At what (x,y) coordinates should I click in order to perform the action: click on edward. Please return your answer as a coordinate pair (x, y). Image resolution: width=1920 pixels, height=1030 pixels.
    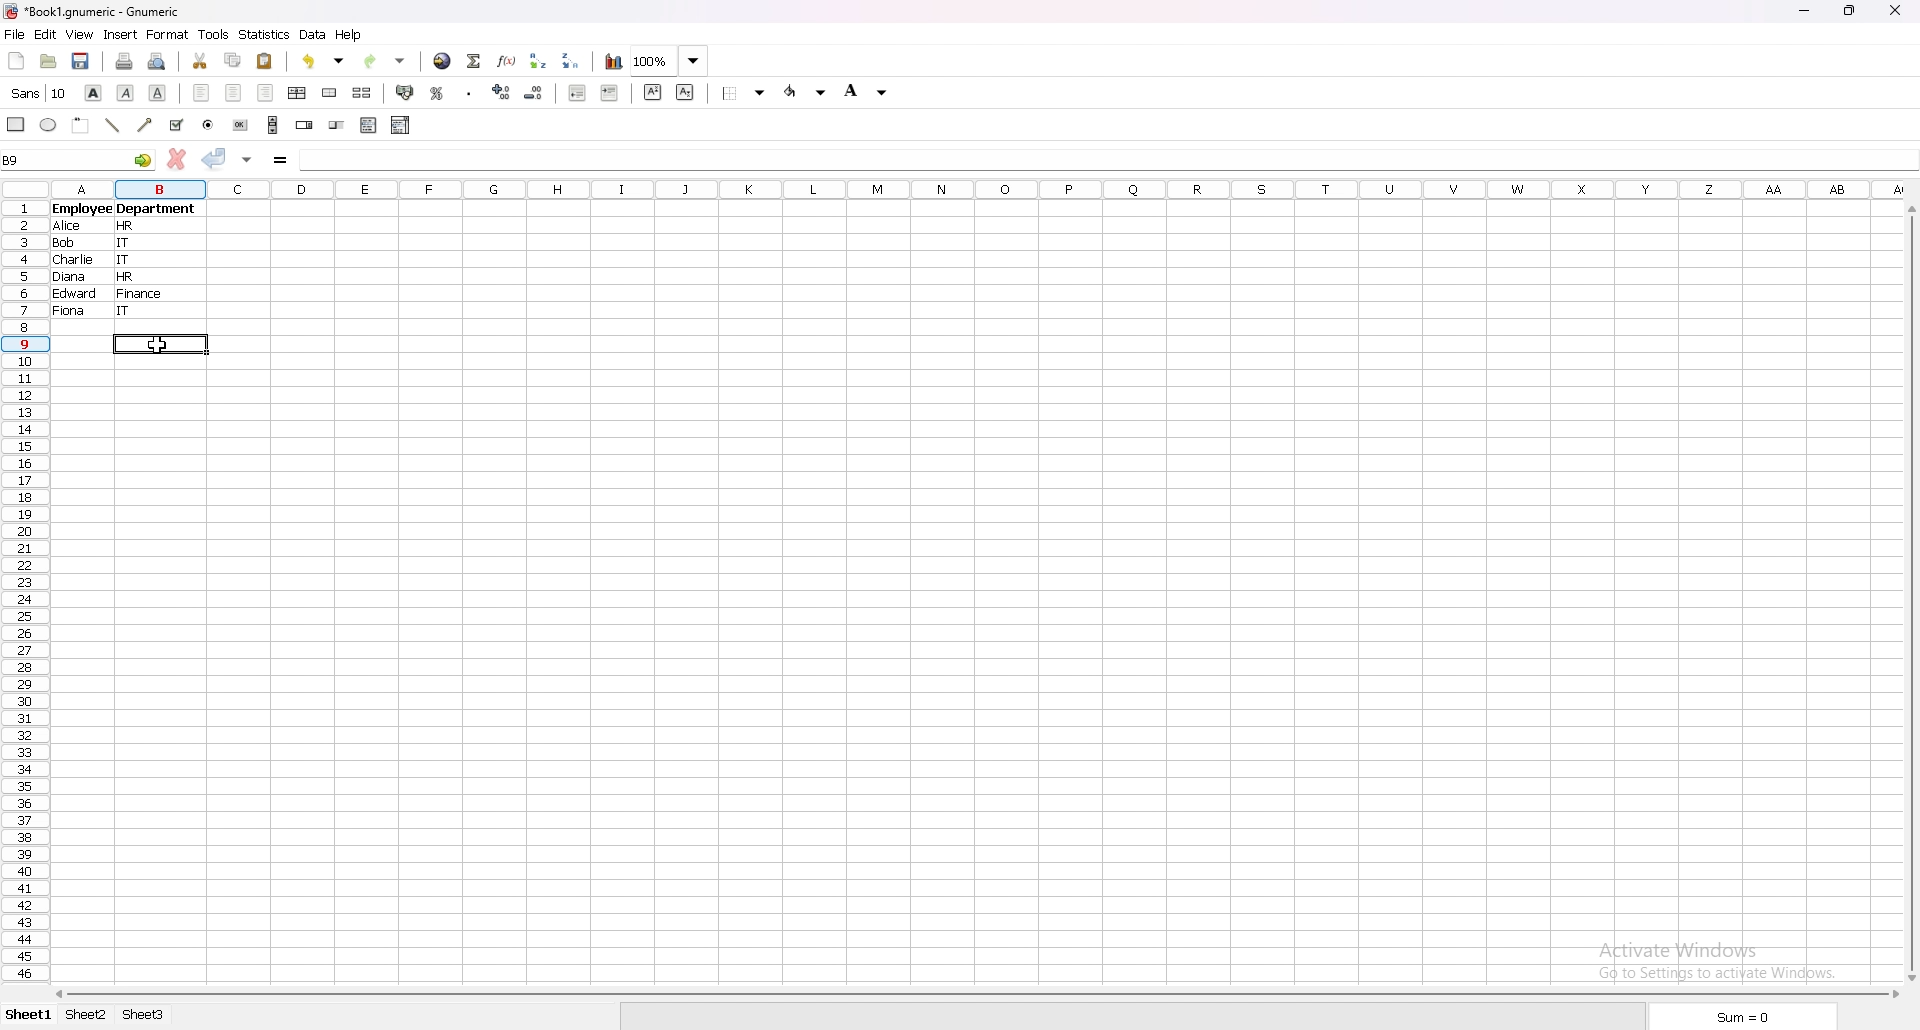
    Looking at the image, I should click on (74, 297).